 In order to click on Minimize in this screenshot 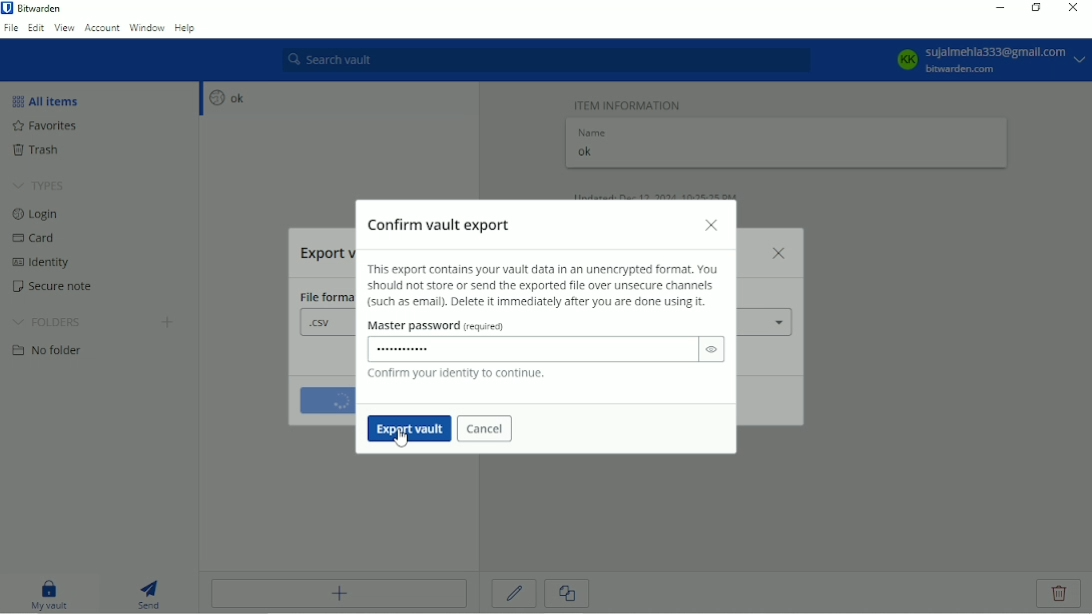, I will do `click(997, 8)`.